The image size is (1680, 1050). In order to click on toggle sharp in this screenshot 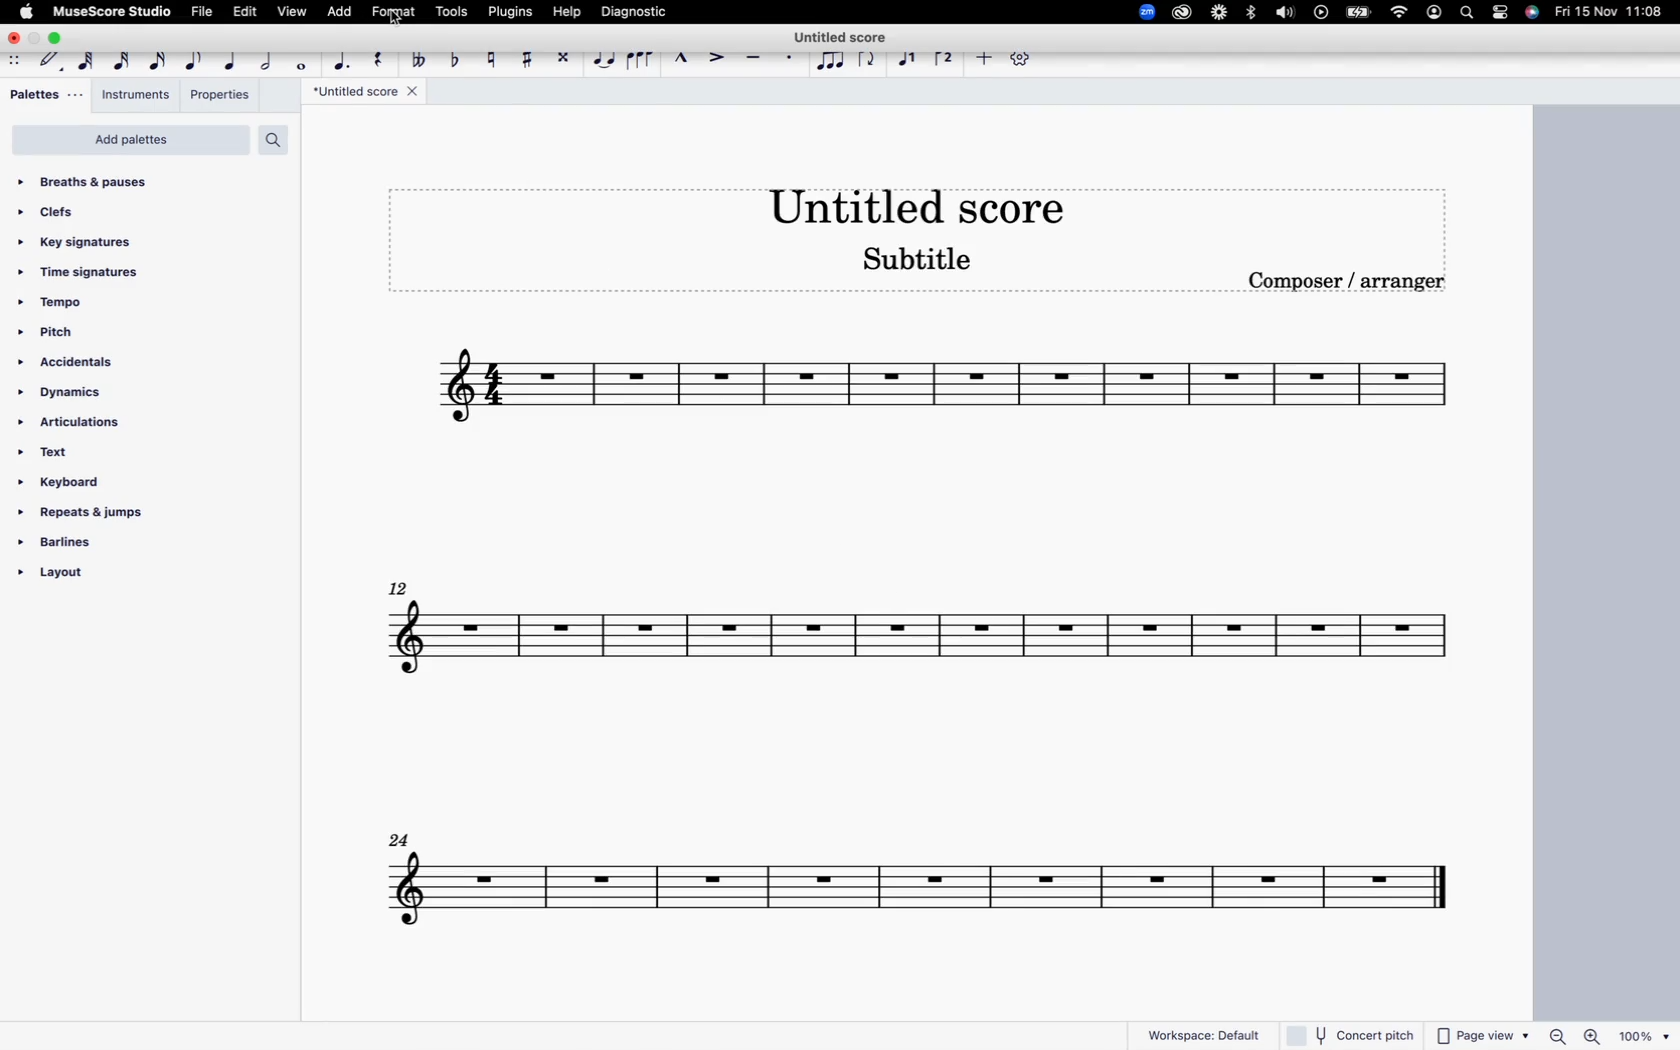, I will do `click(526, 58)`.